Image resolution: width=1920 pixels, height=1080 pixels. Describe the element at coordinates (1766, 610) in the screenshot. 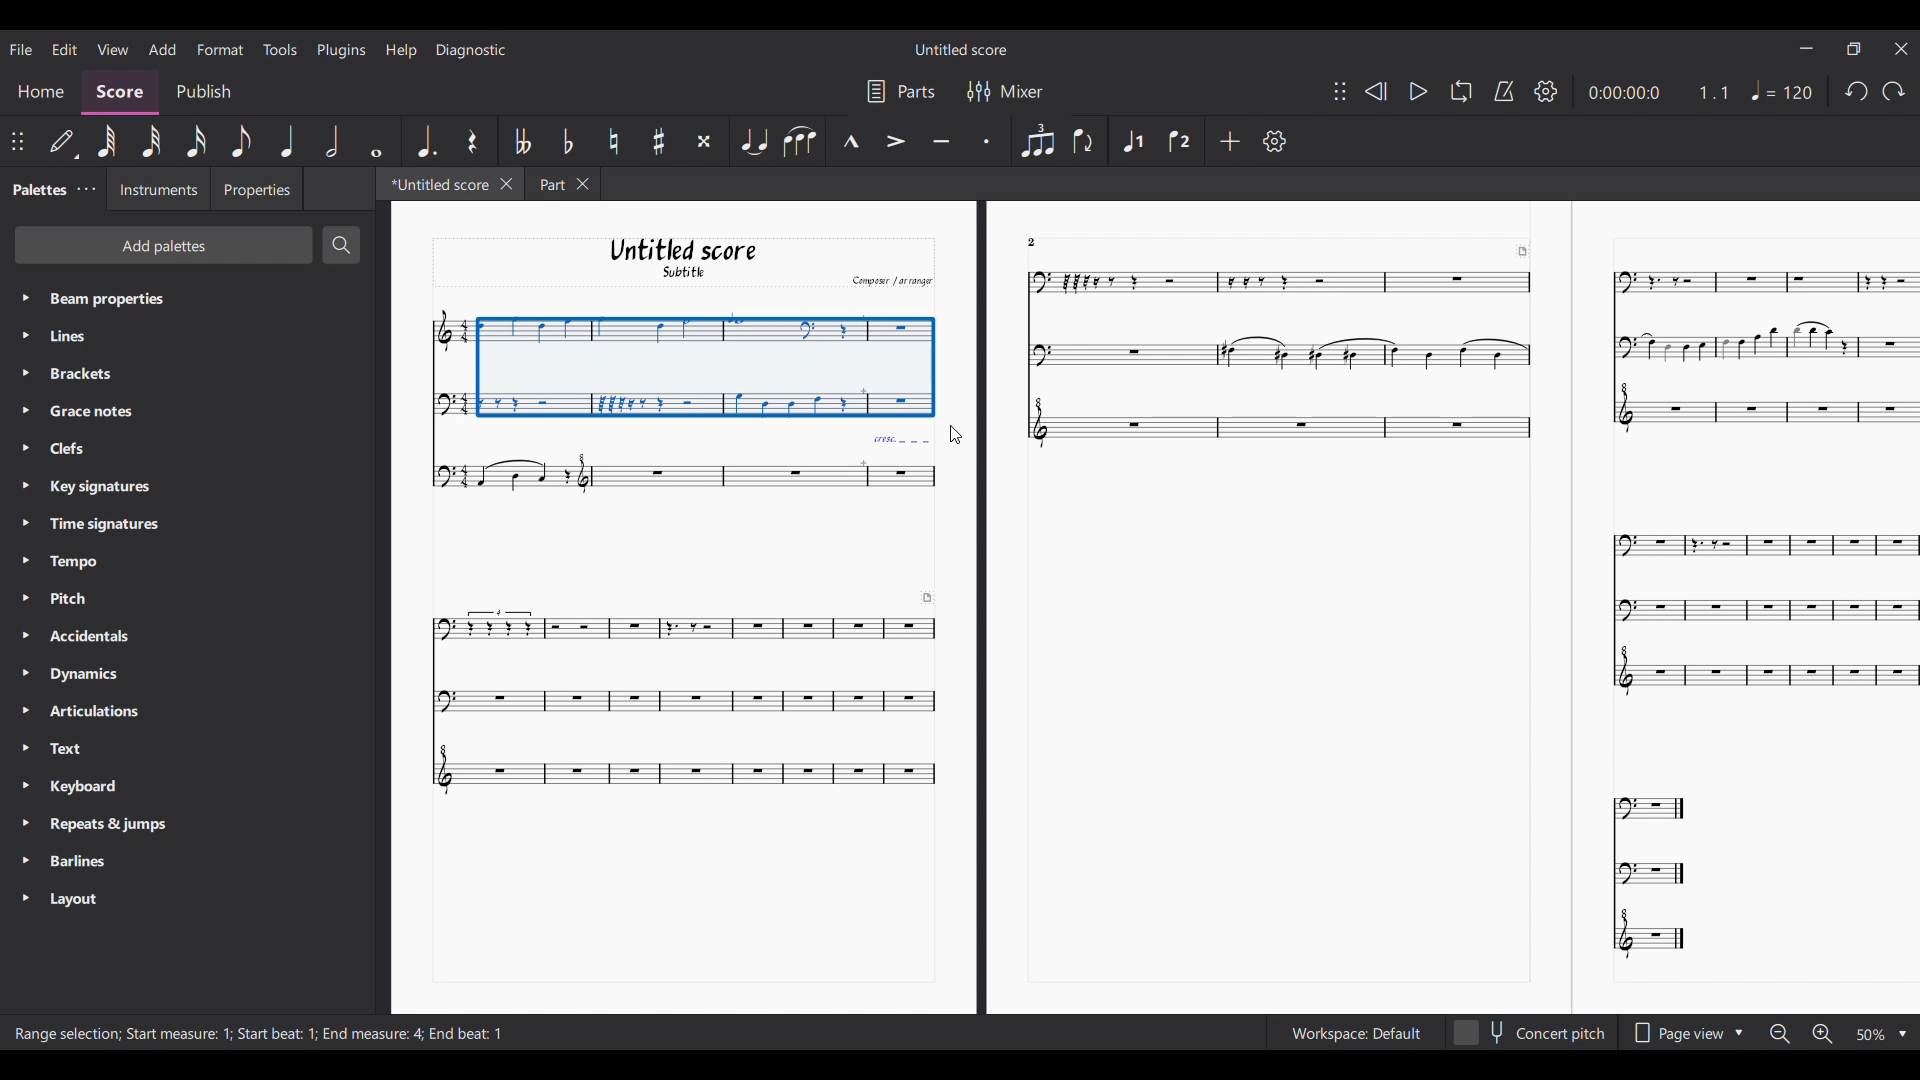

I see `` at that location.